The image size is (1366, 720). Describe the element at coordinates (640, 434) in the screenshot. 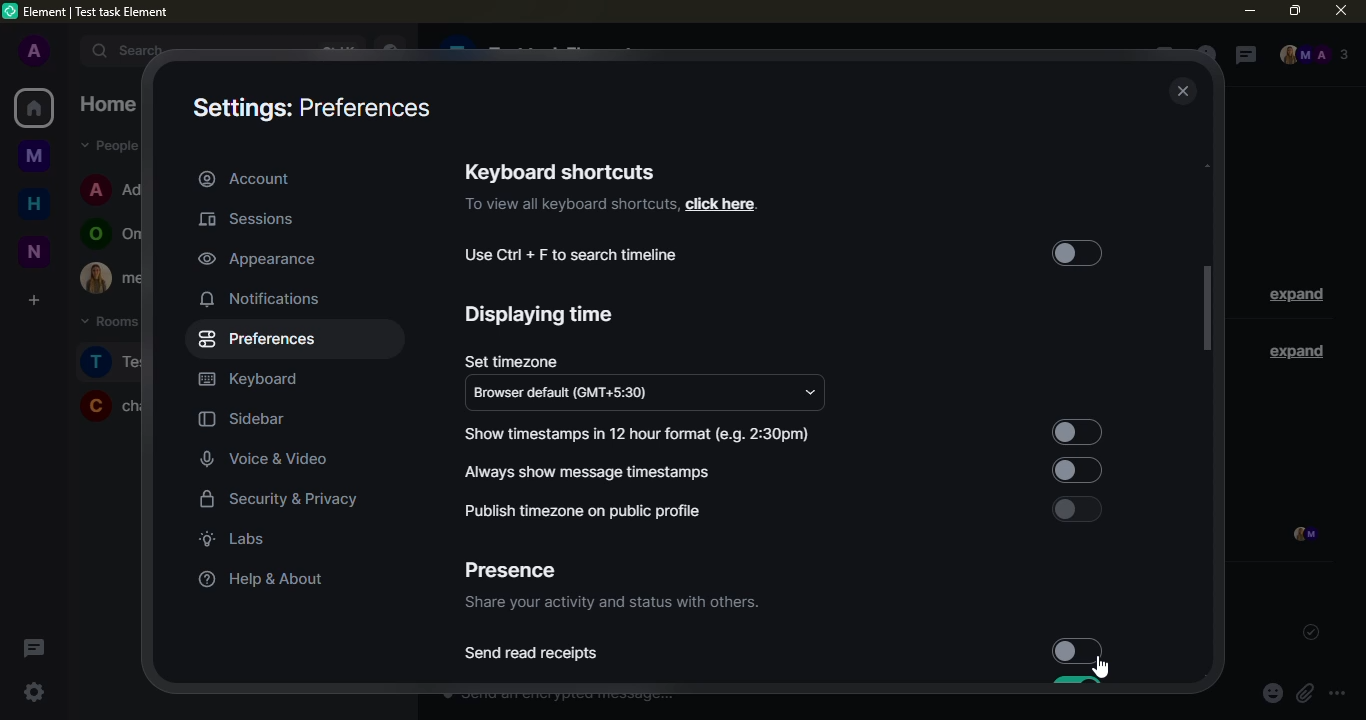

I see `show timestamp` at that location.